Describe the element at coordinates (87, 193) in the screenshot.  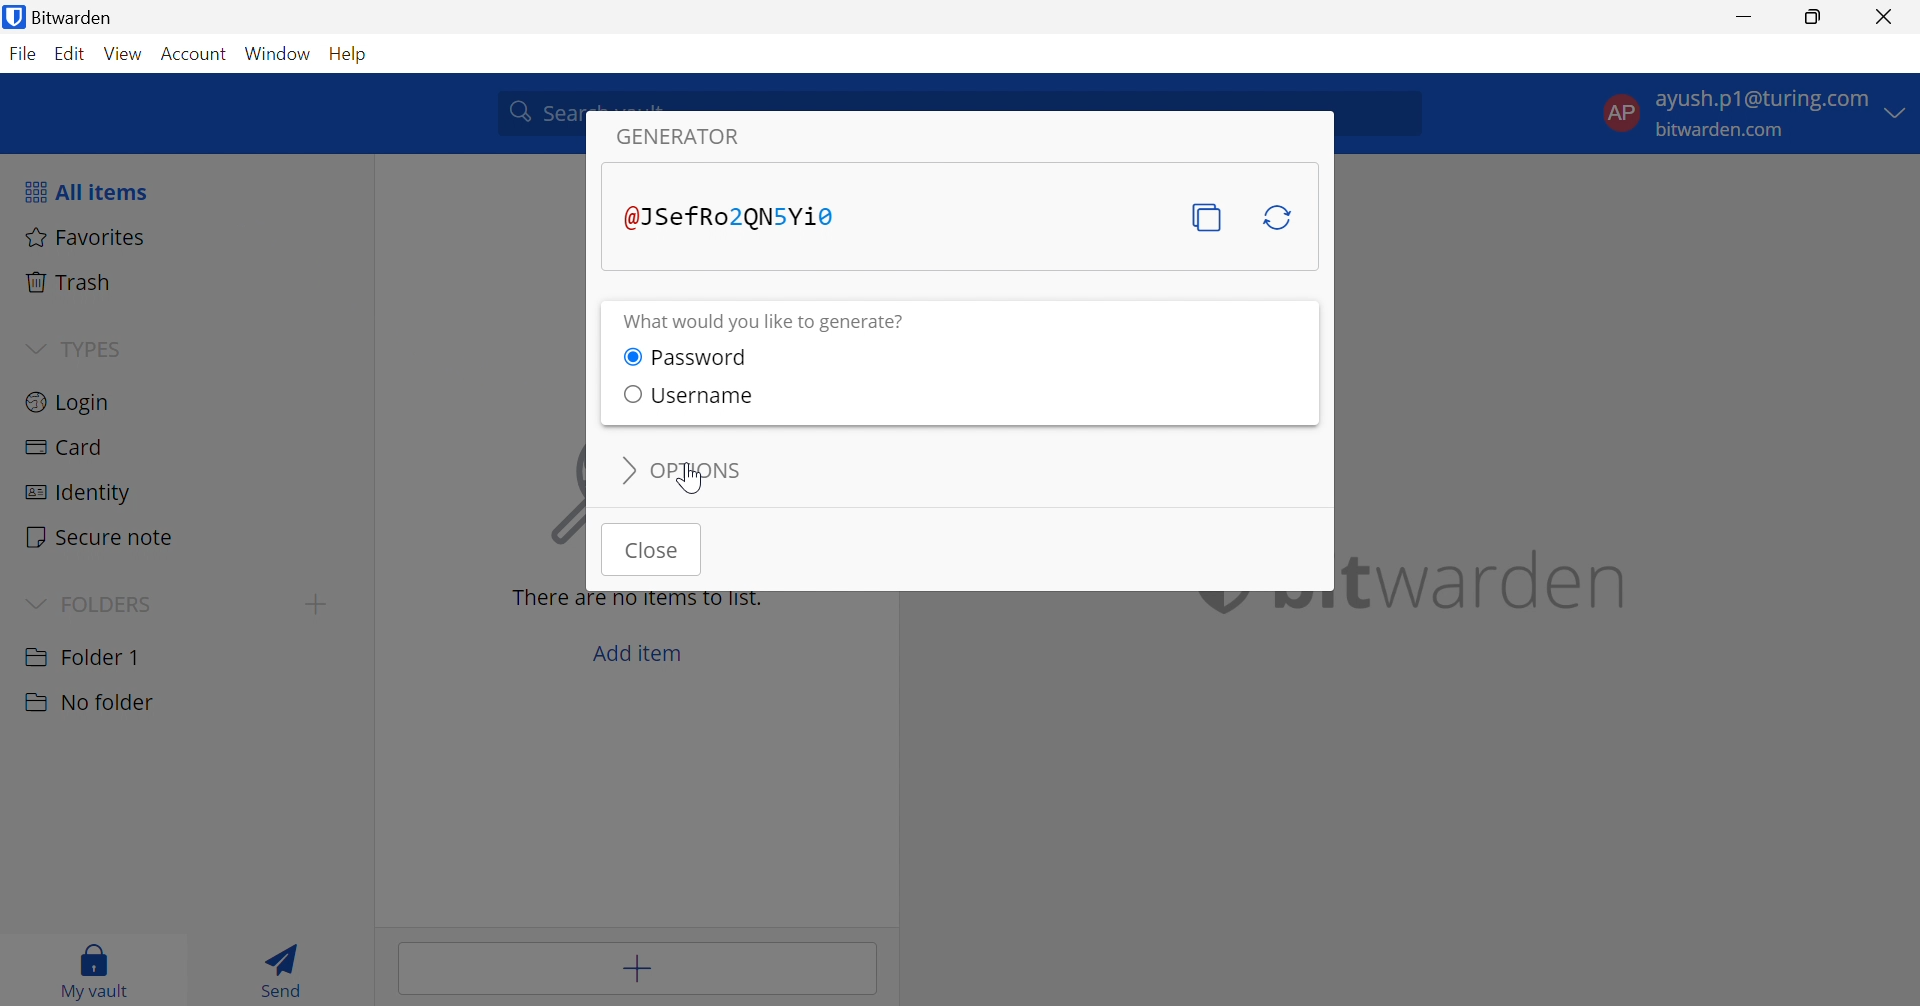
I see `All items` at that location.